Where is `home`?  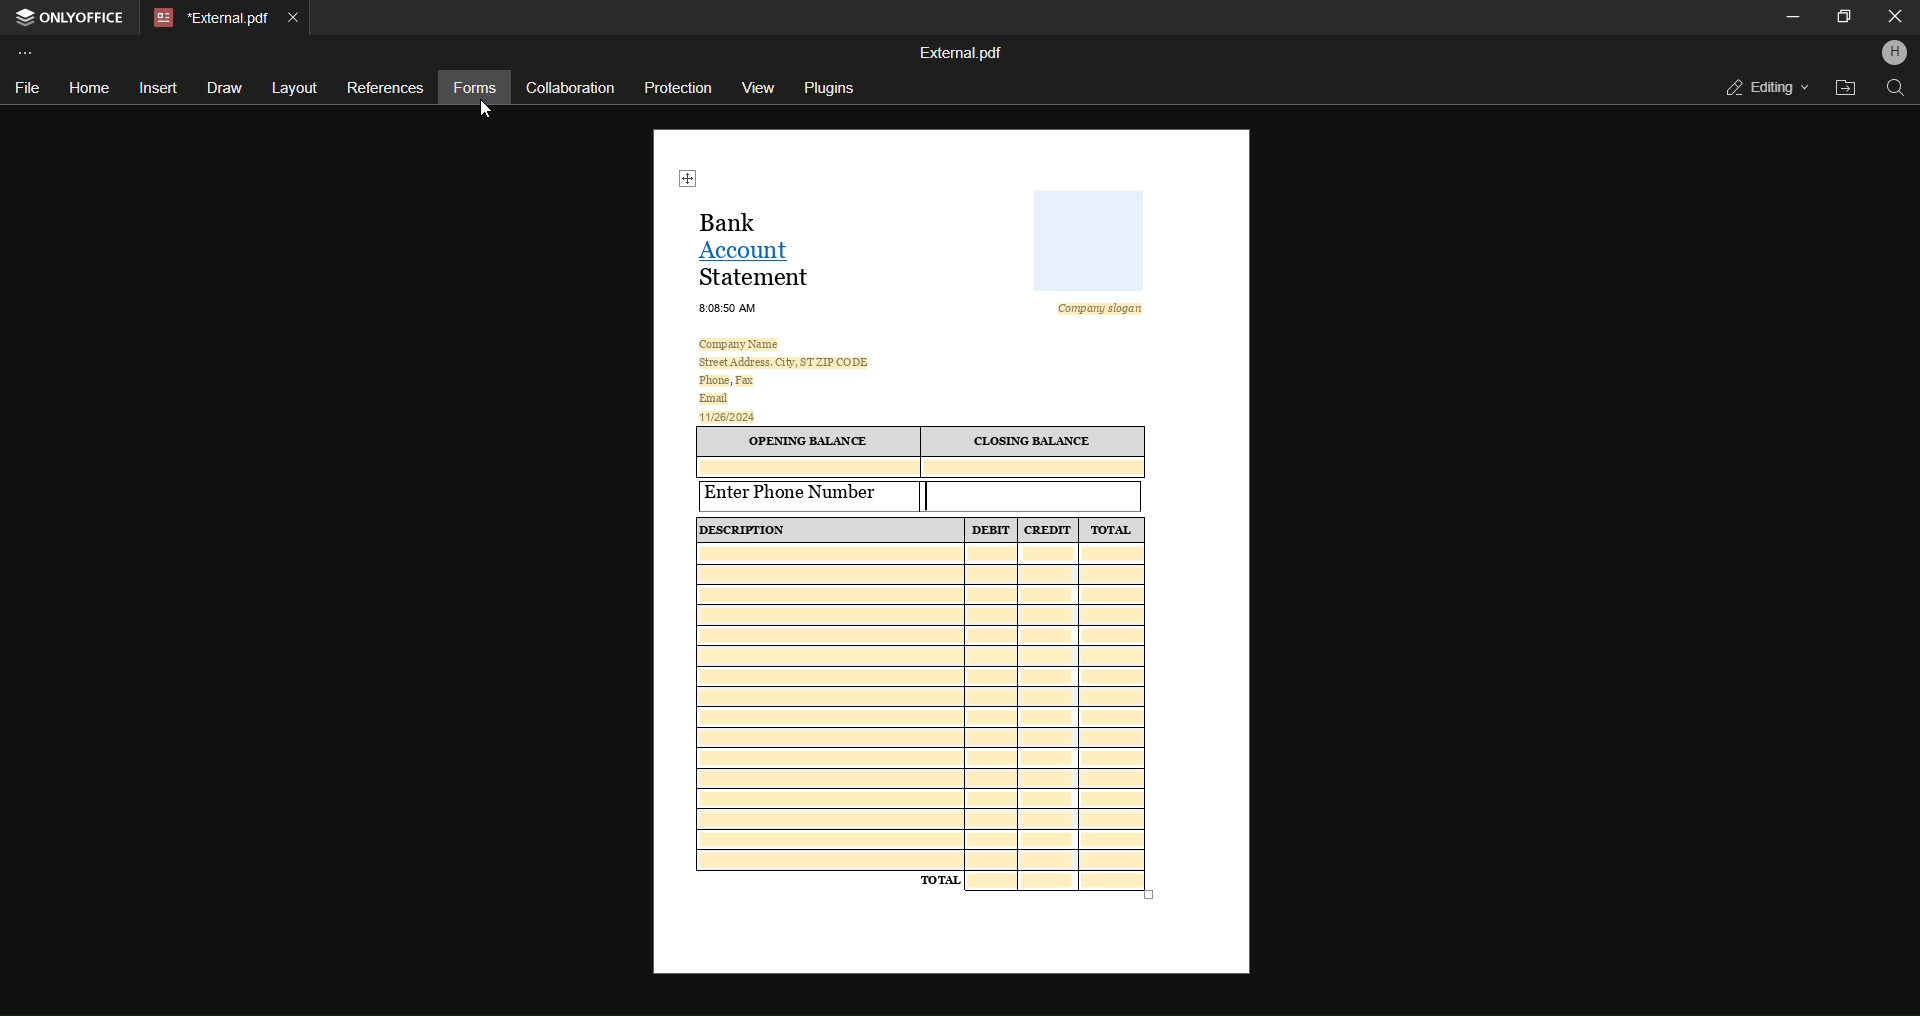 home is located at coordinates (88, 85).